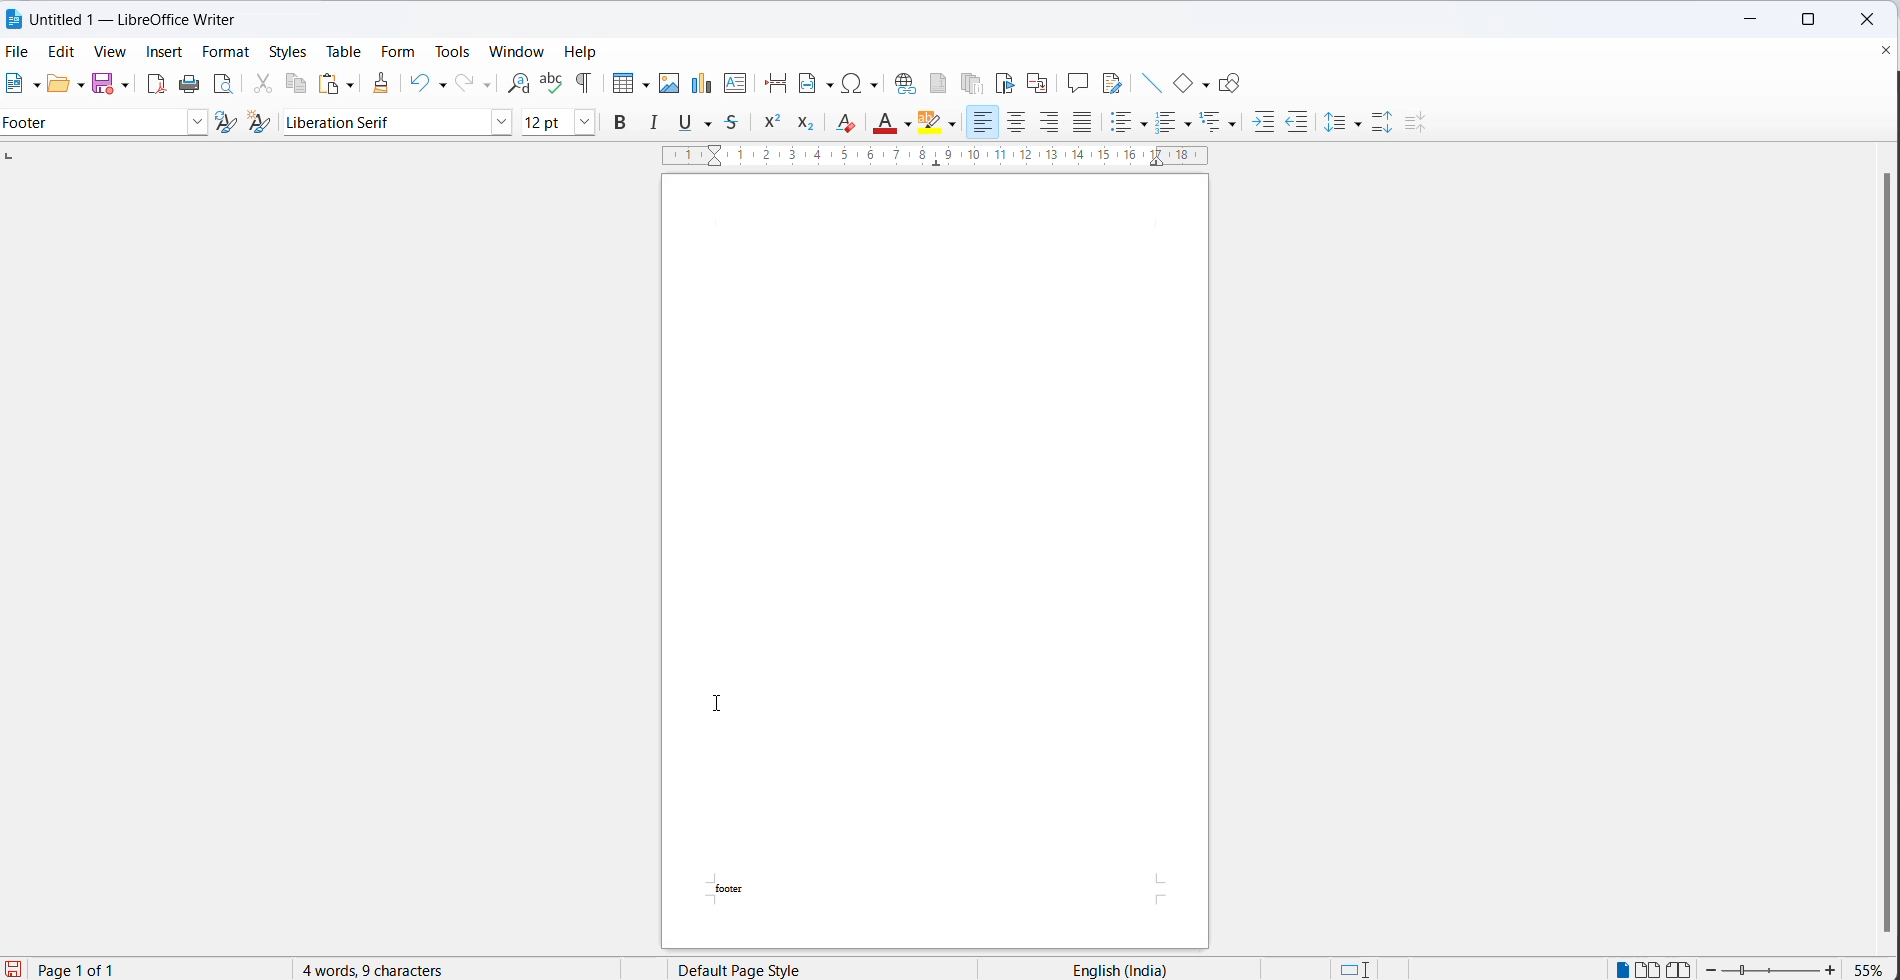 Image resolution: width=1900 pixels, height=980 pixels. What do you see at coordinates (554, 85) in the screenshot?
I see `spellings` at bounding box center [554, 85].